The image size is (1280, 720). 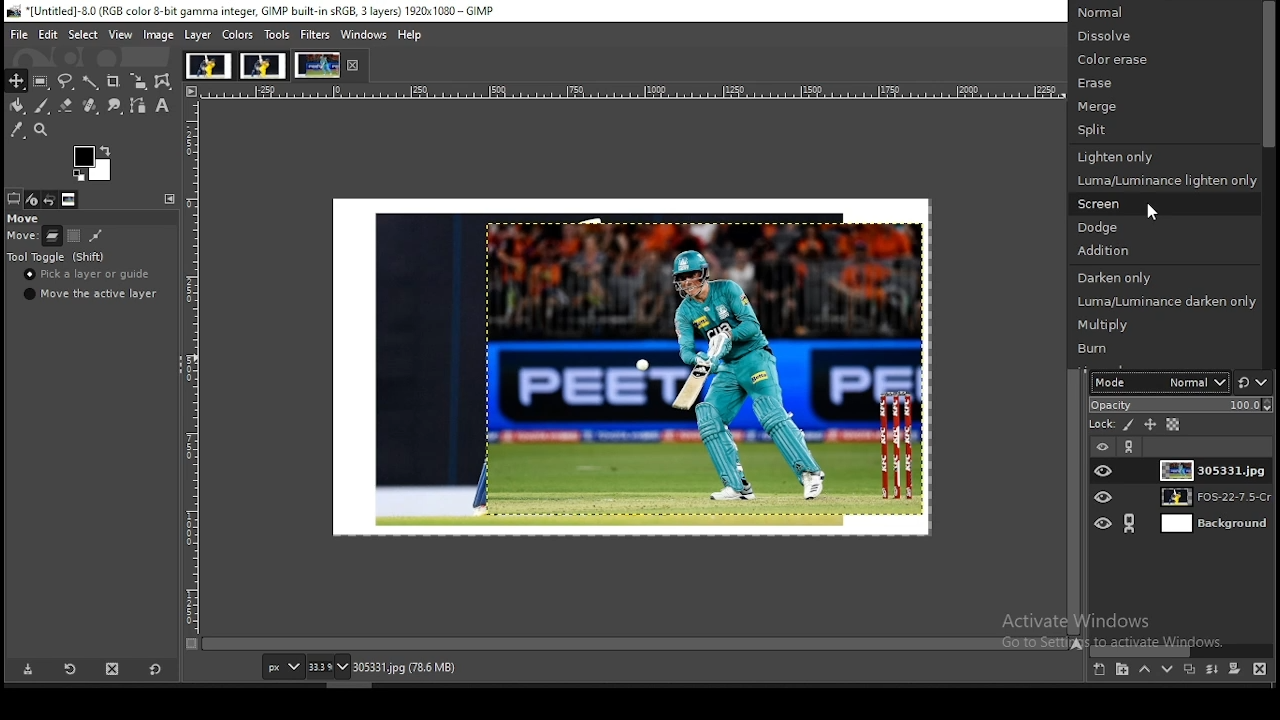 What do you see at coordinates (66, 104) in the screenshot?
I see `eraser tool` at bounding box center [66, 104].